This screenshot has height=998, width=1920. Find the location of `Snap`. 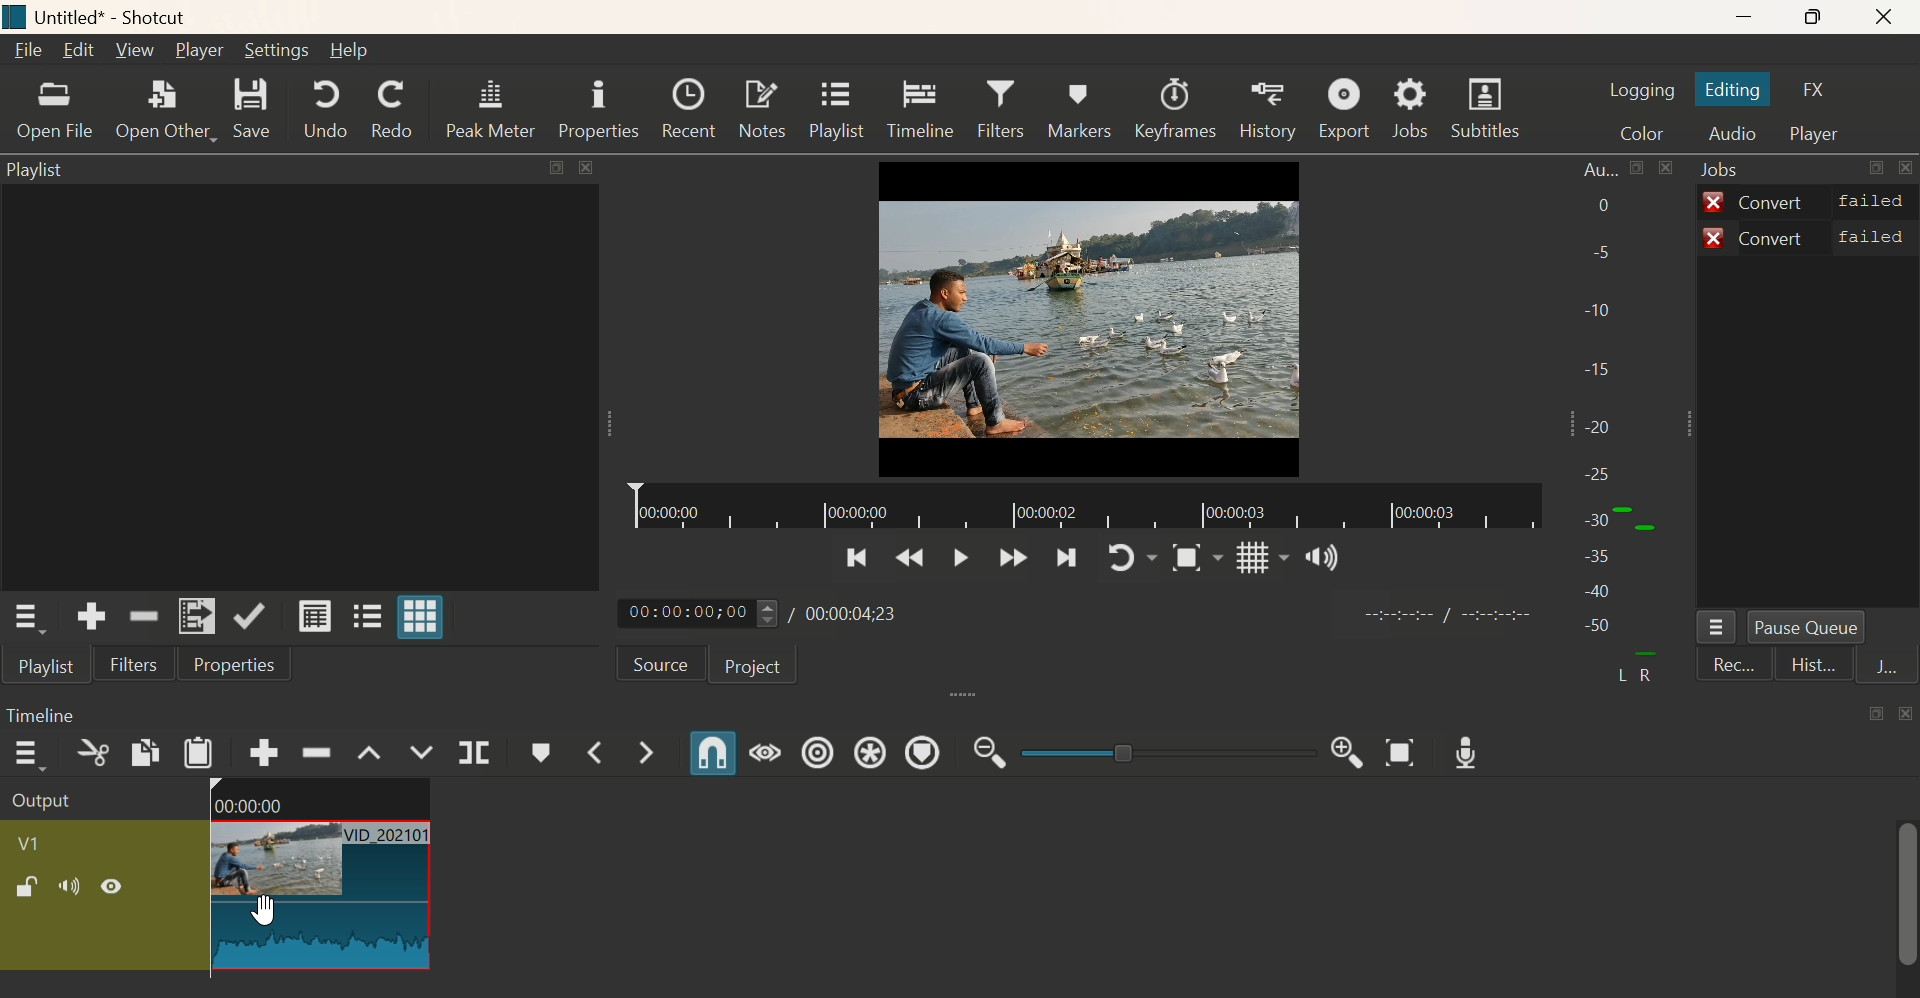

Snap is located at coordinates (1192, 561).